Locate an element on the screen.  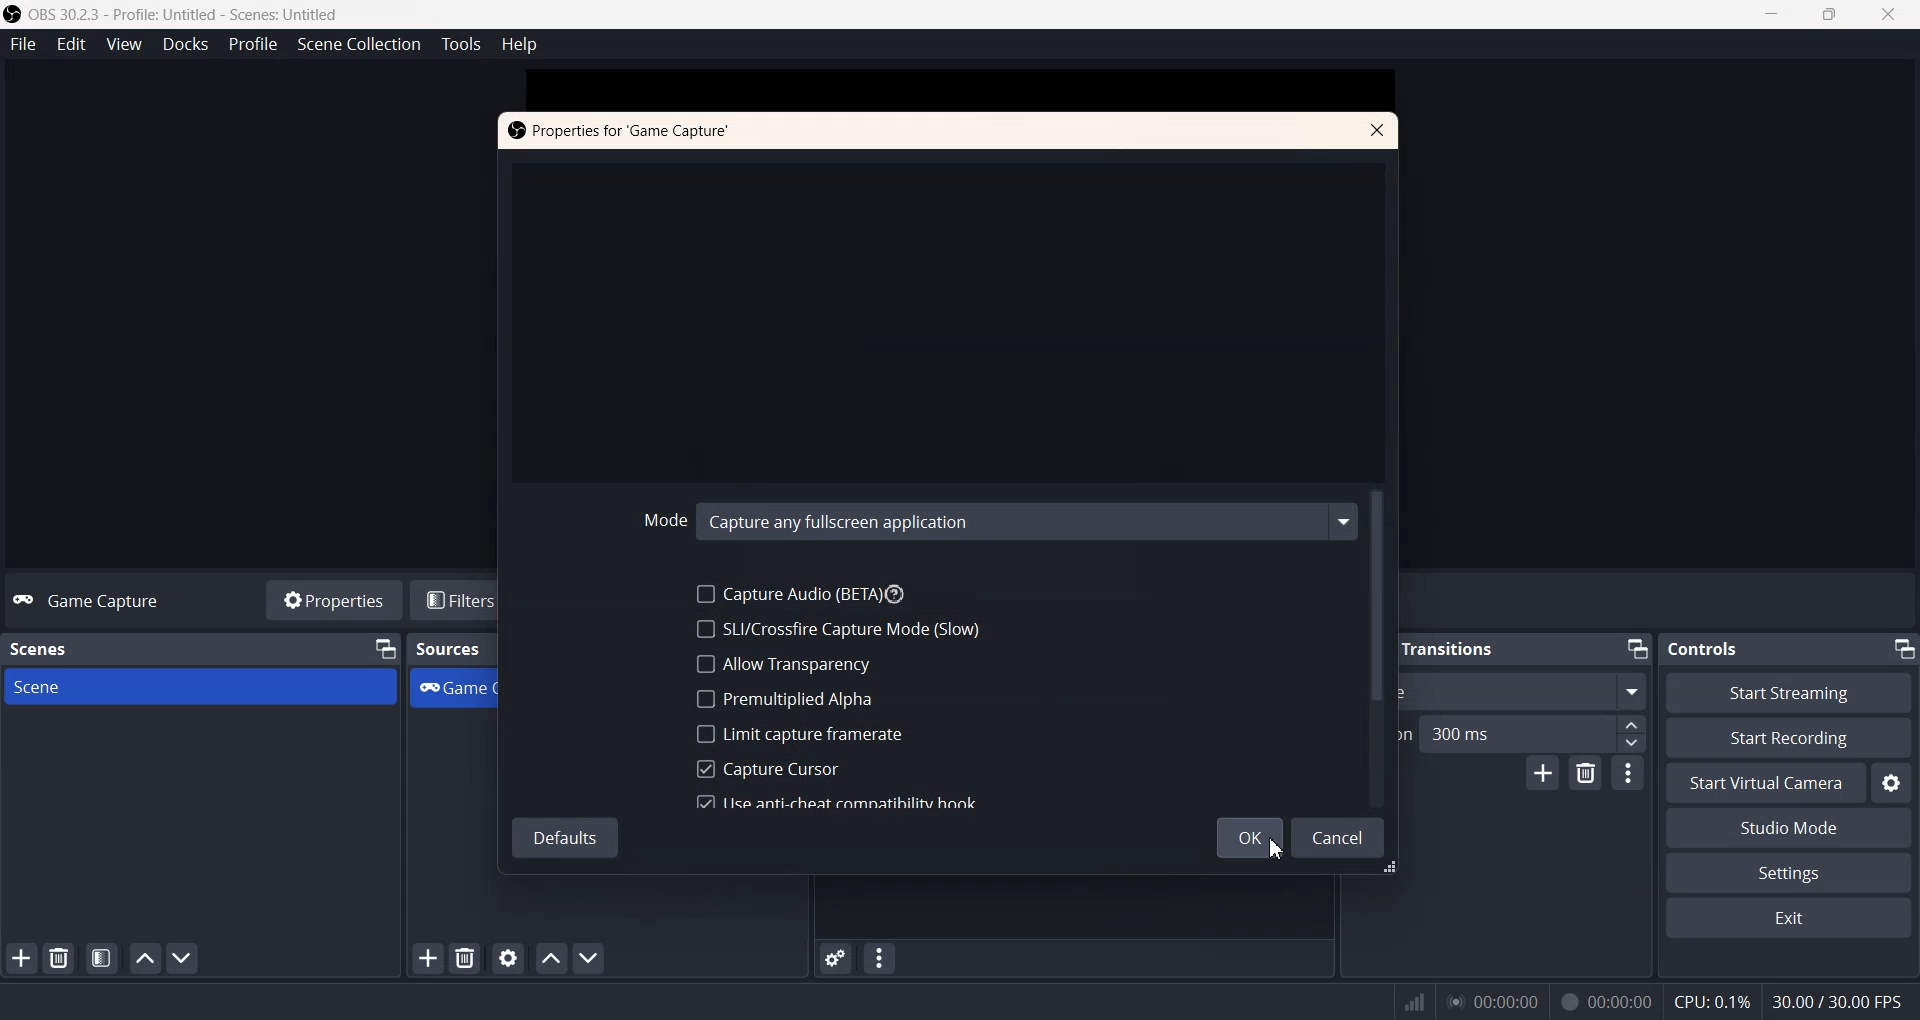
Properties is located at coordinates (333, 599).